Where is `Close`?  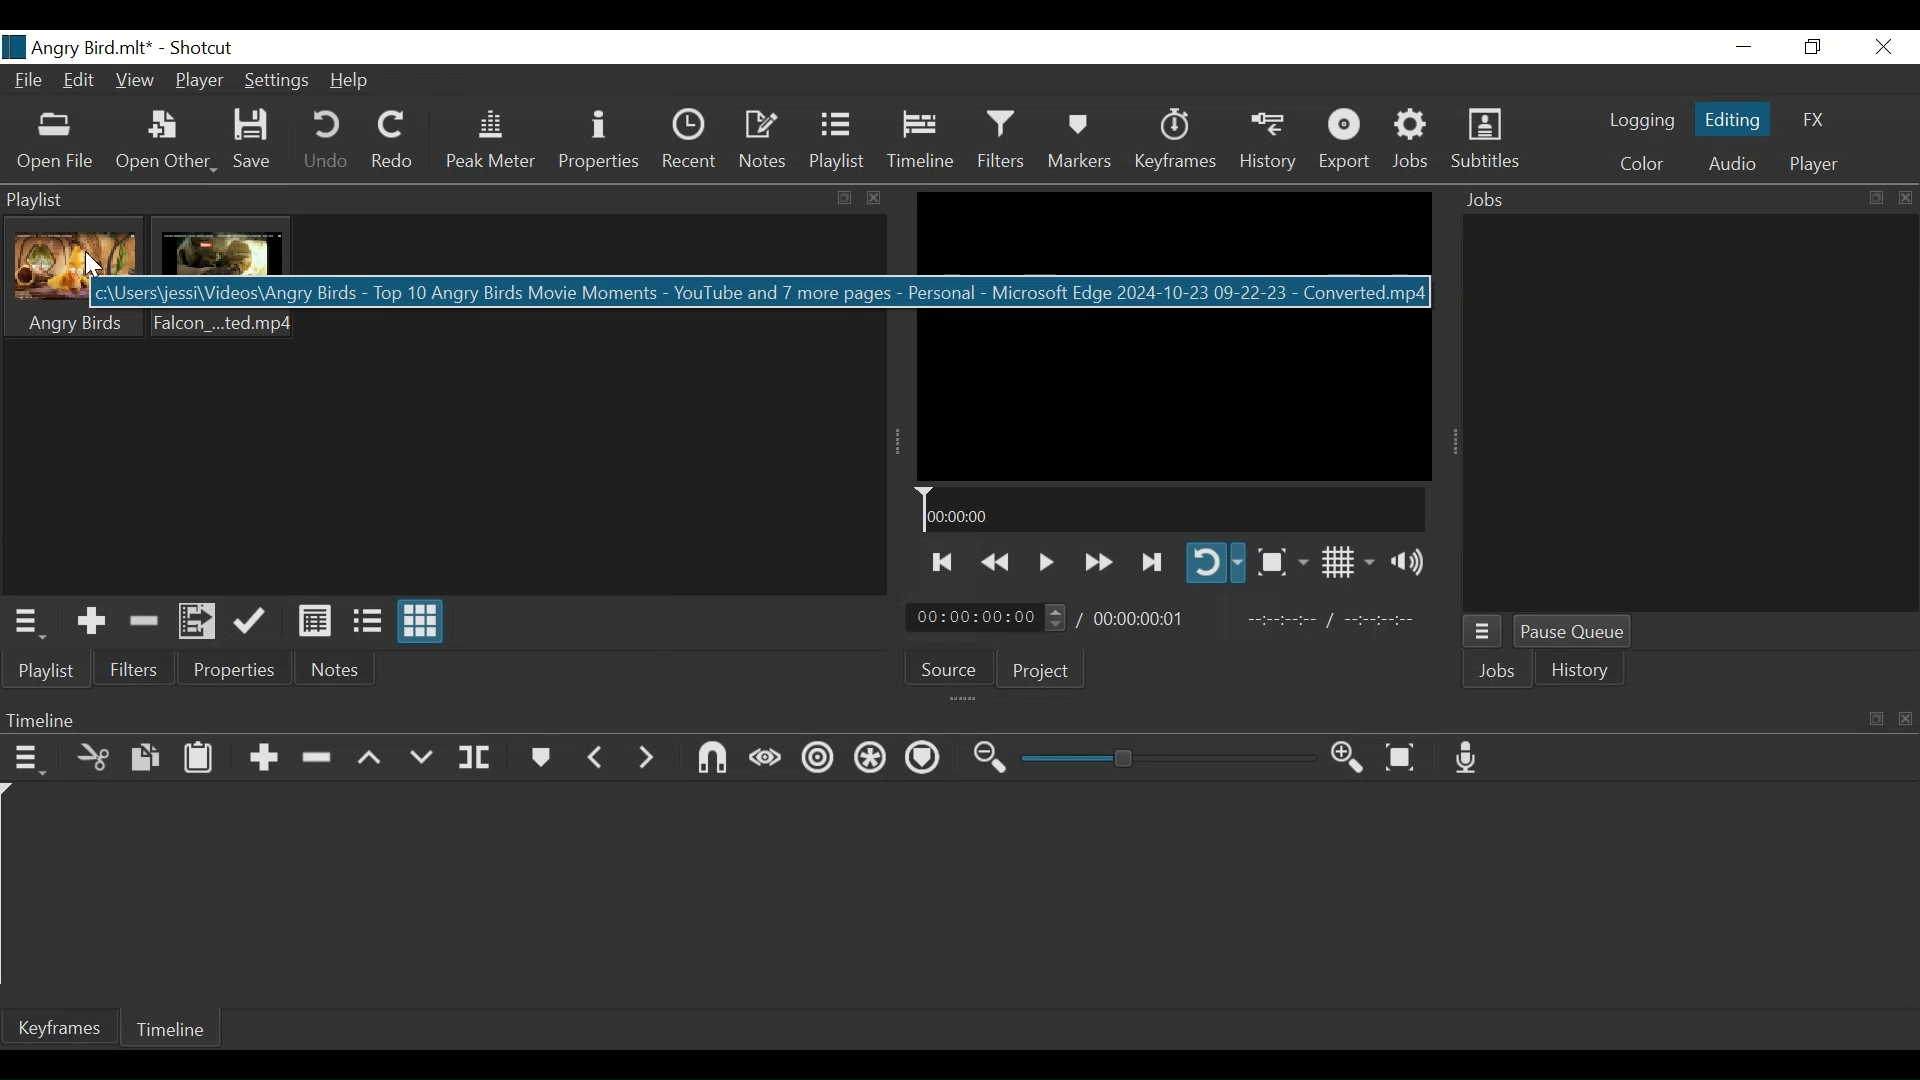 Close is located at coordinates (1883, 48).